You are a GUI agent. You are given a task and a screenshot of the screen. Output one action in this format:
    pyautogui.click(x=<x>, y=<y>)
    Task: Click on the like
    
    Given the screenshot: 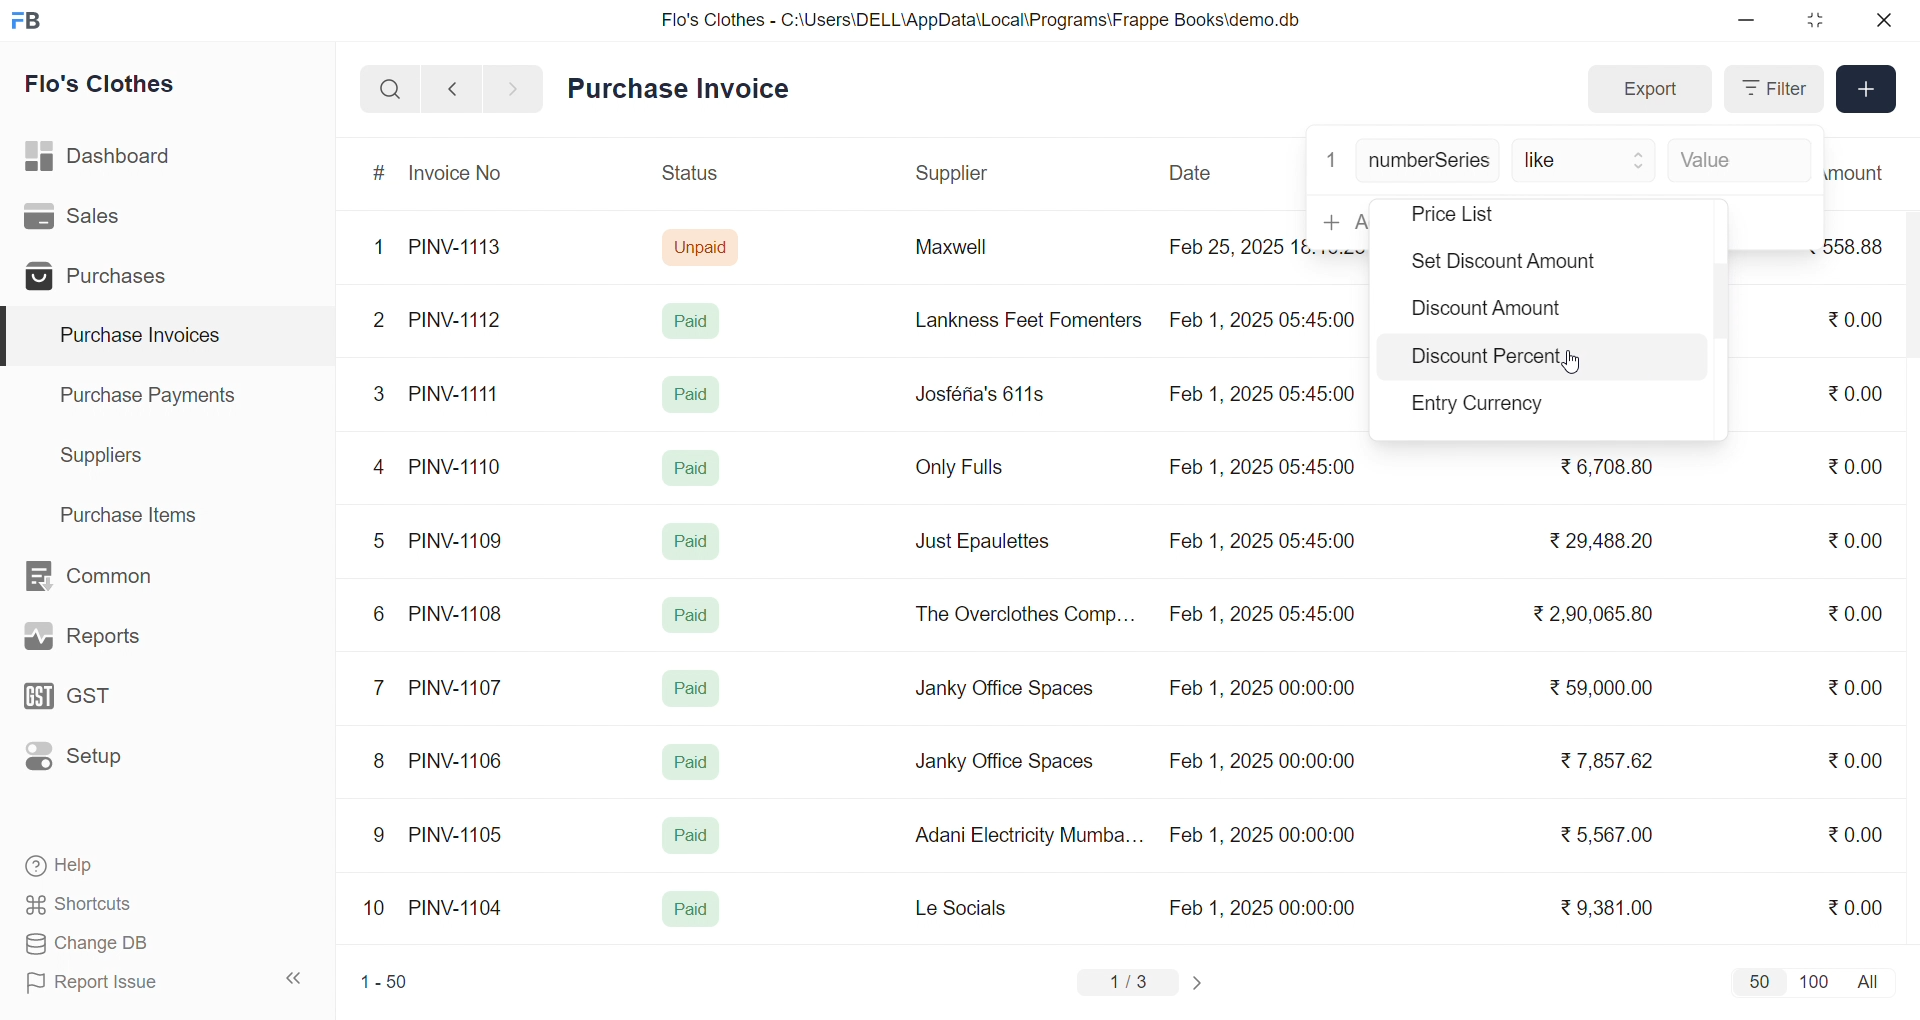 What is the action you would take?
    pyautogui.click(x=1586, y=162)
    